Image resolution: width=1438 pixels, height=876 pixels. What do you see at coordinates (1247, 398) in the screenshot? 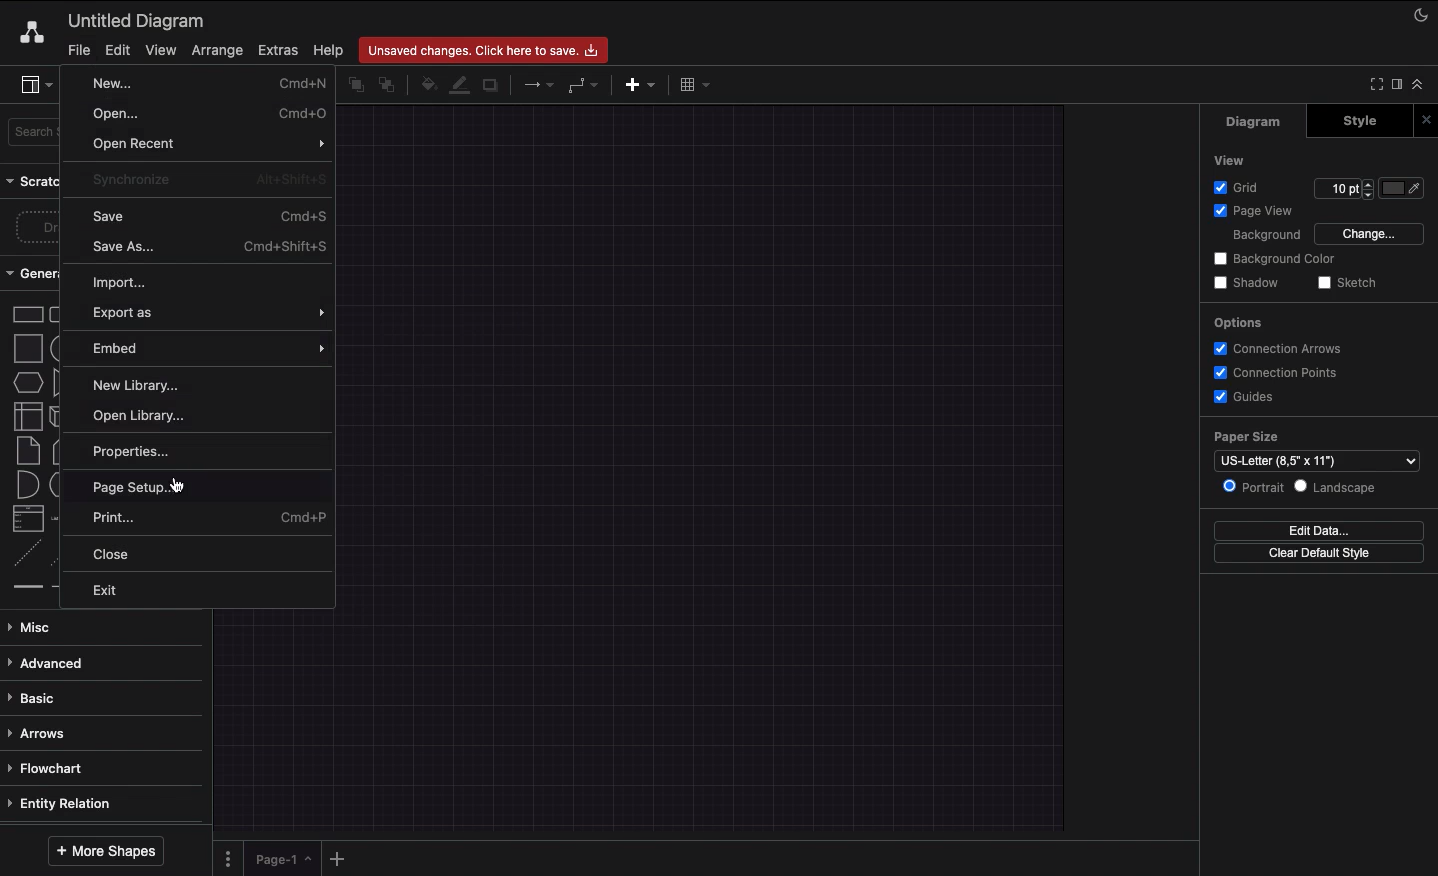
I see `Guides` at bounding box center [1247, 398].